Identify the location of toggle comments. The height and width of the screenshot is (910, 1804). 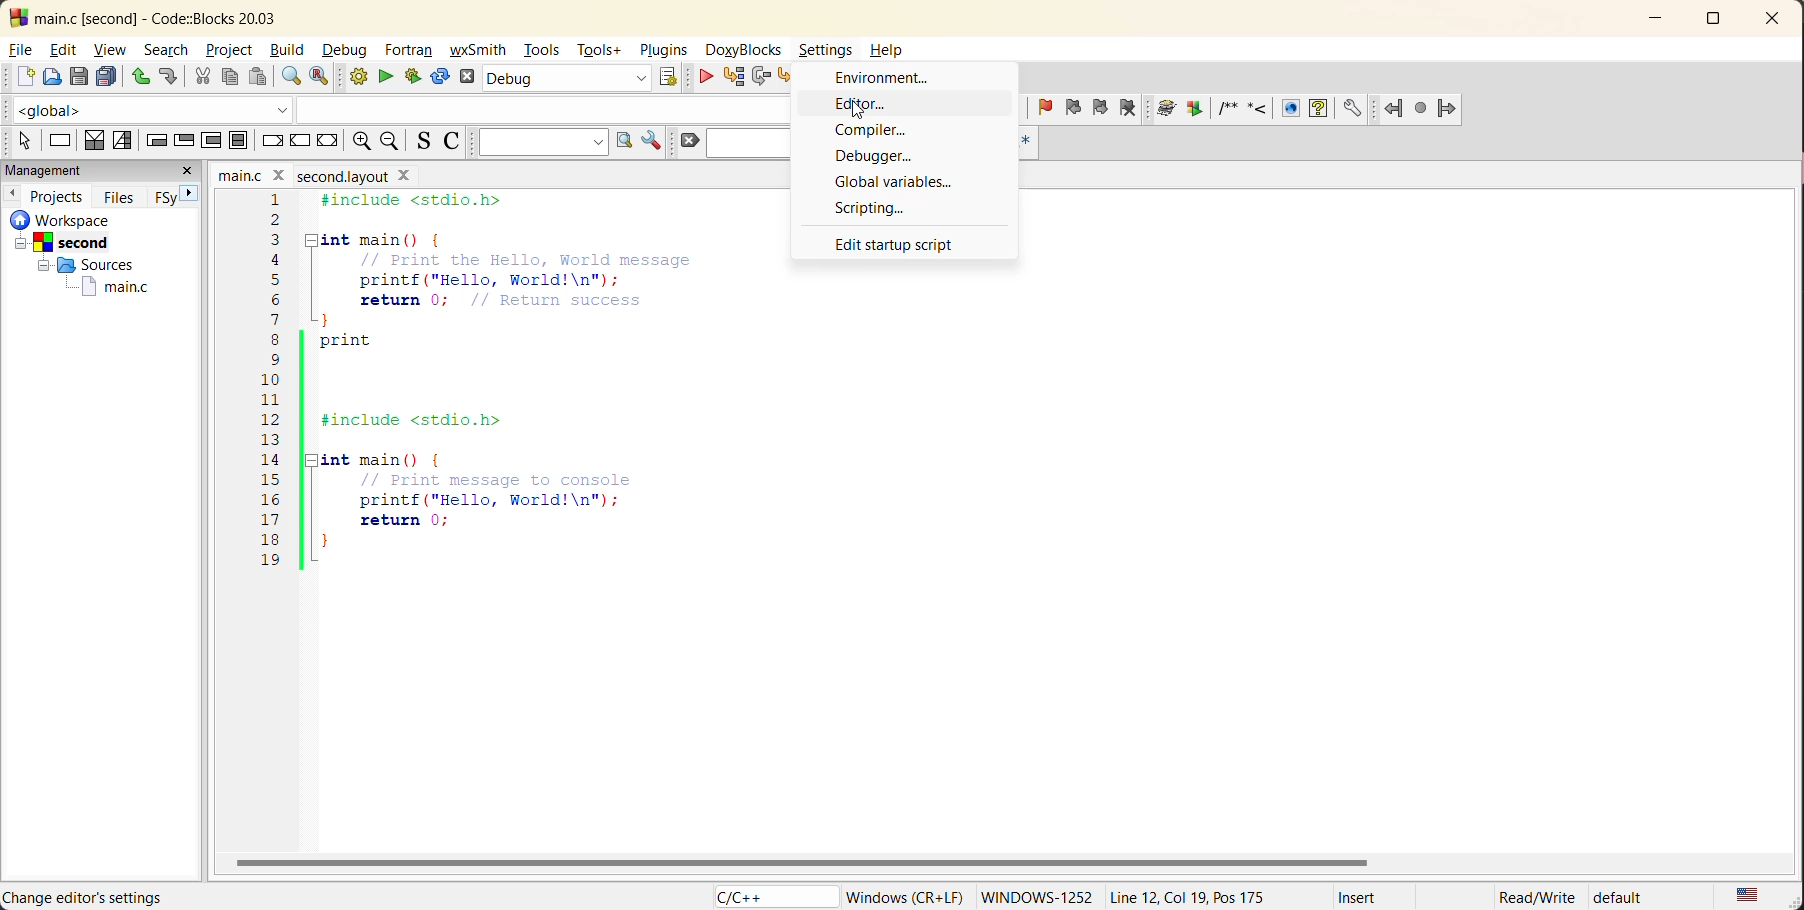
(455, 143).